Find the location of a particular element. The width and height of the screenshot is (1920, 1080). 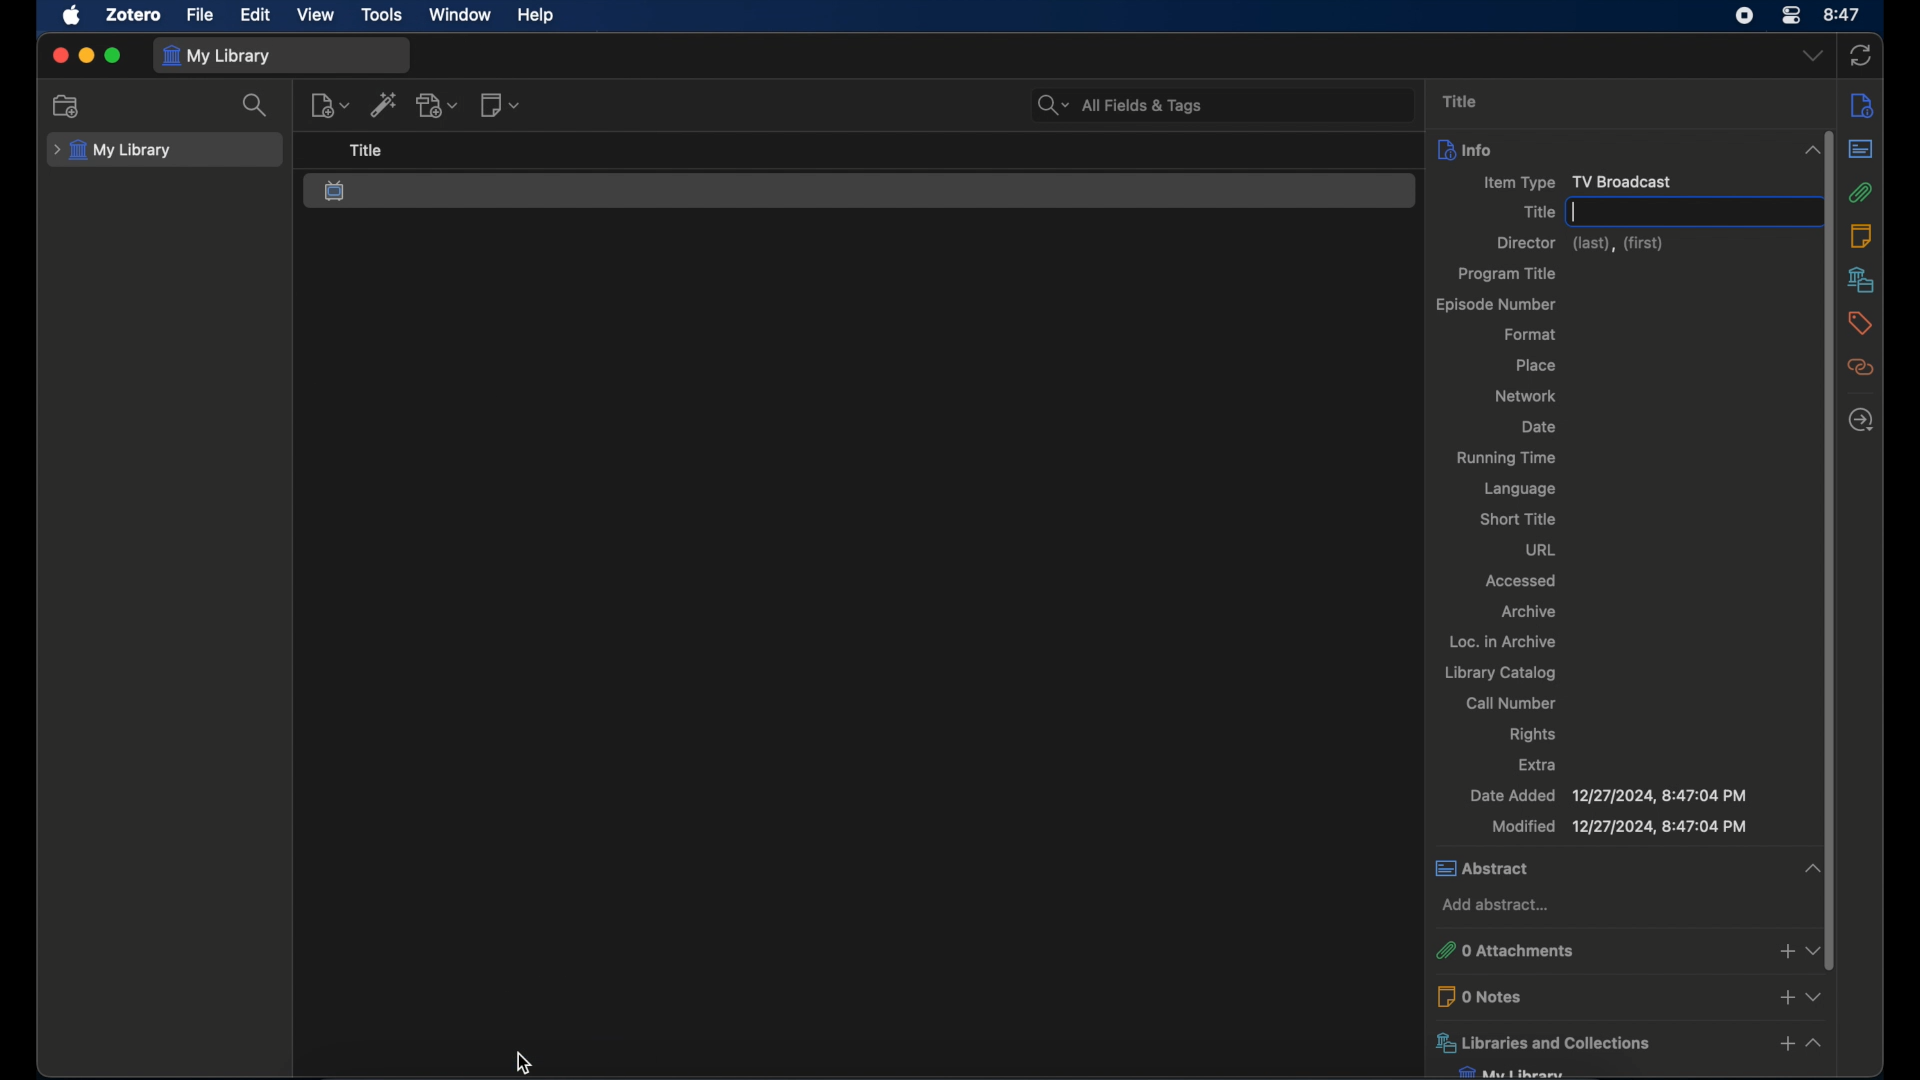

loc. in archive is located at coordinates (1502, 641).